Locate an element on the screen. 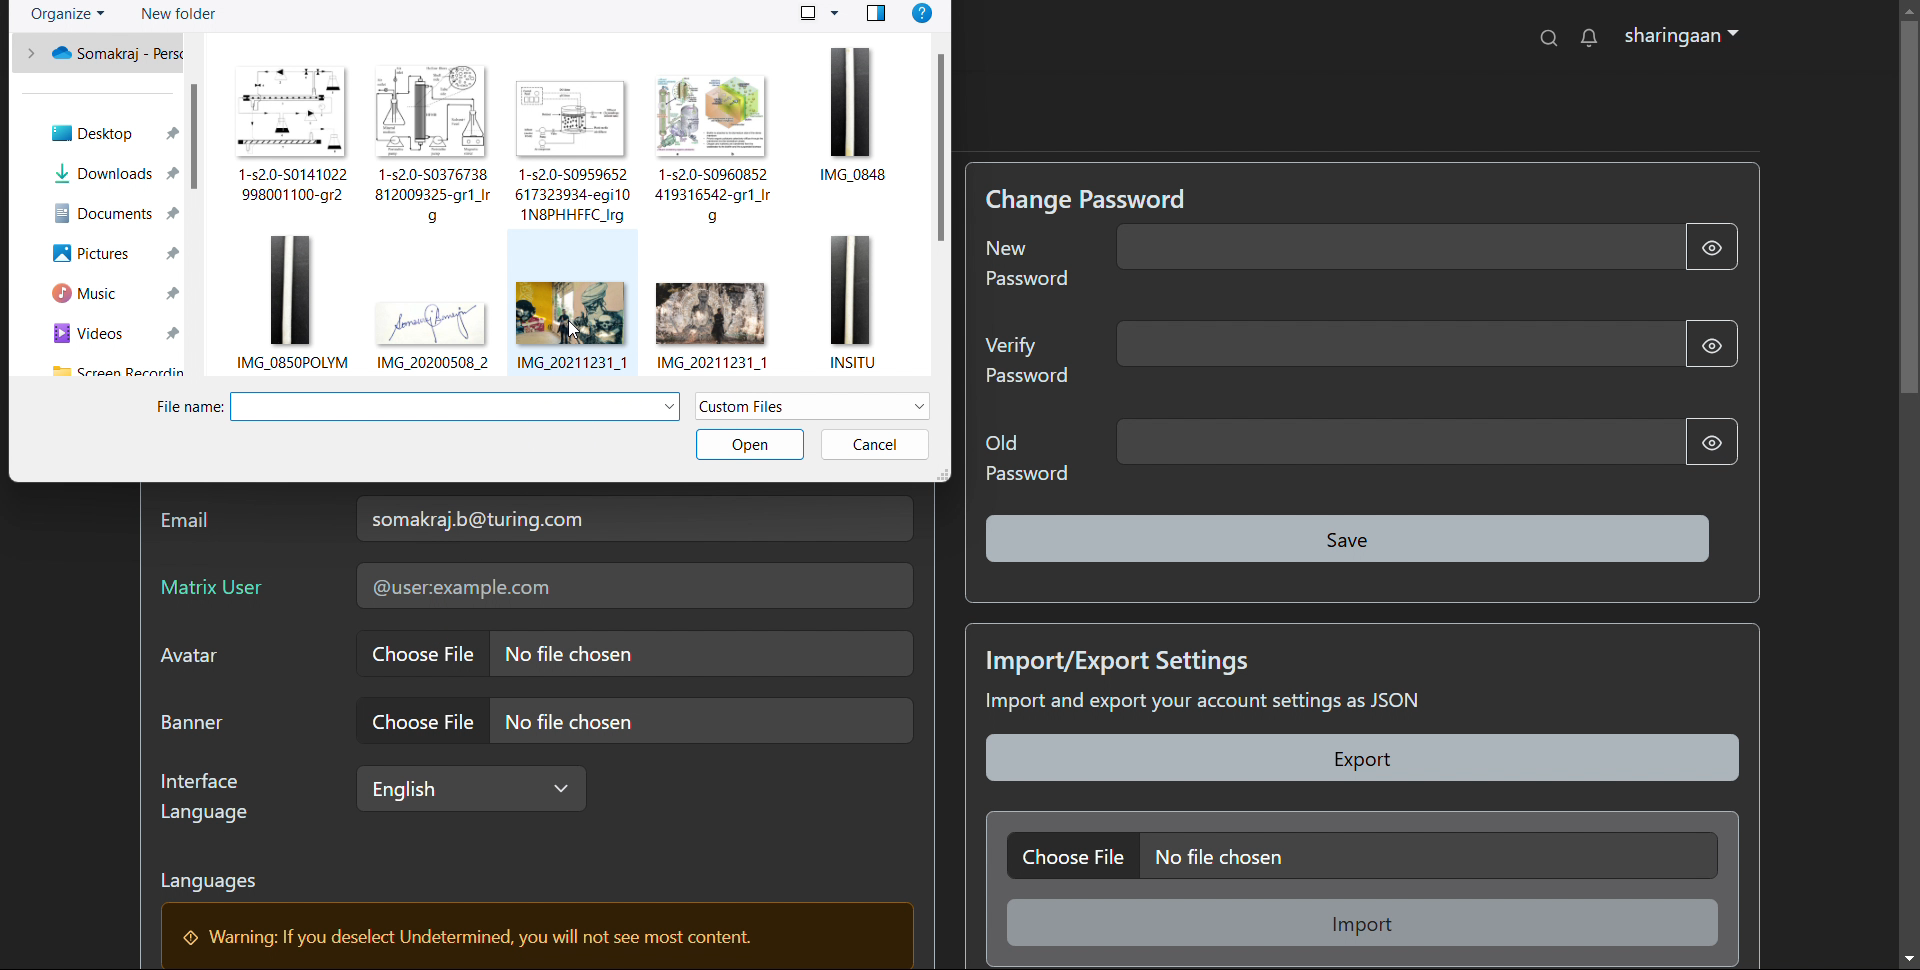 The image size is (1920, 970). choose file for banner is located at coordinates (633, 720).